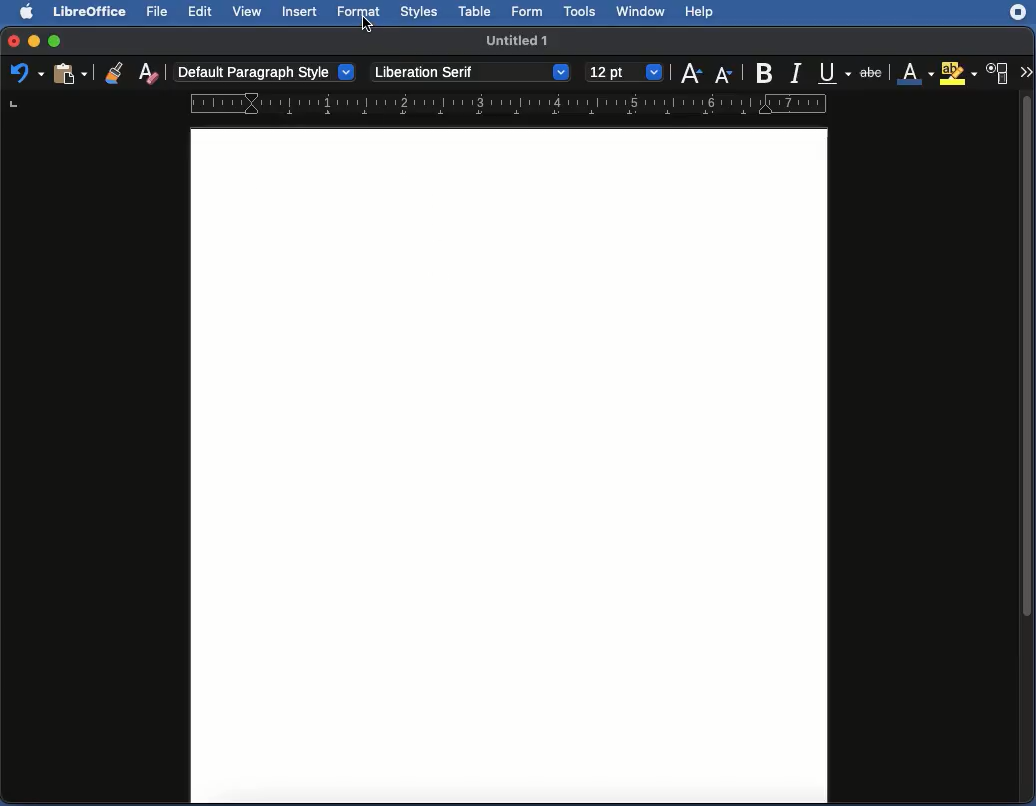 The height and width of the screenshot is (806, 1036). Describe the element at coordinates (113, 72) in the screenshot. I see `Clone formatting` at that location.